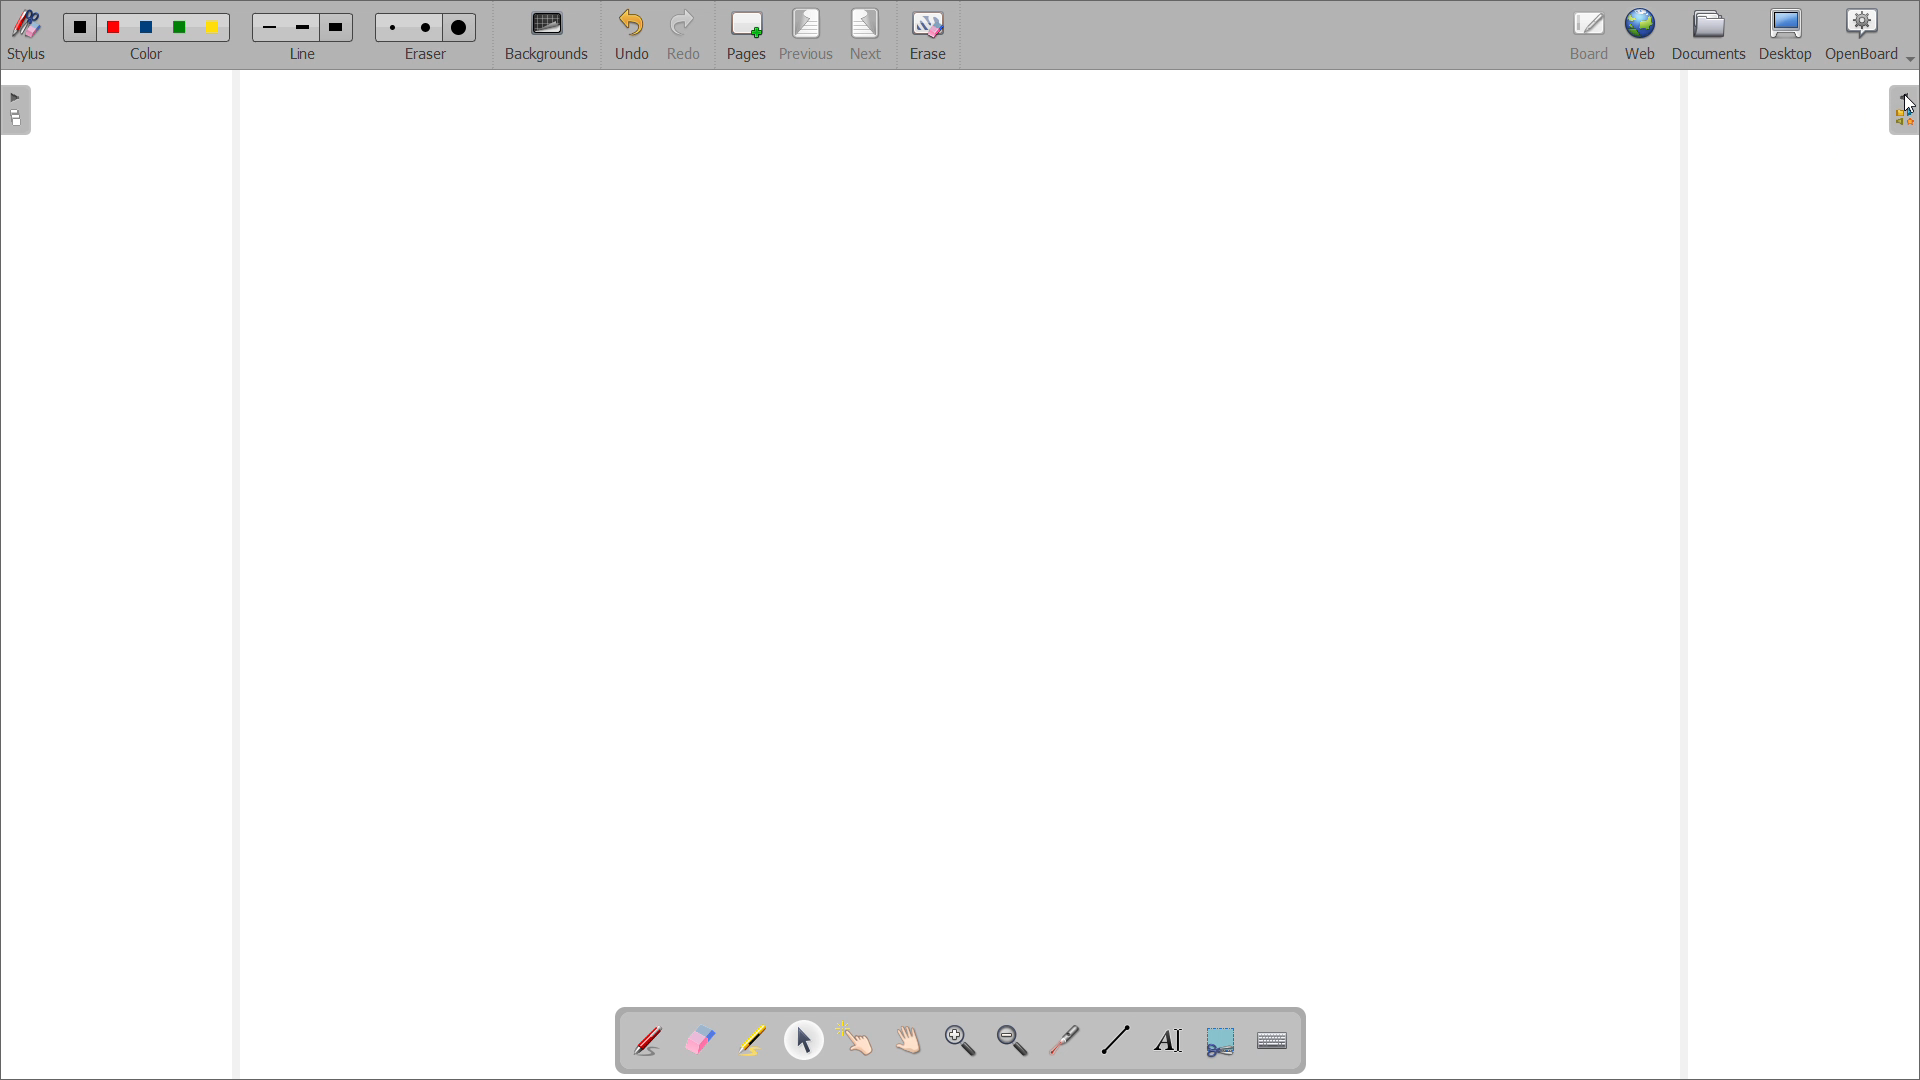 This screenshot has height=1080, width=1920. What do you see at coordinates (632, 35) in the screenshot?
I see `undo` at bounding box center [632, 35].